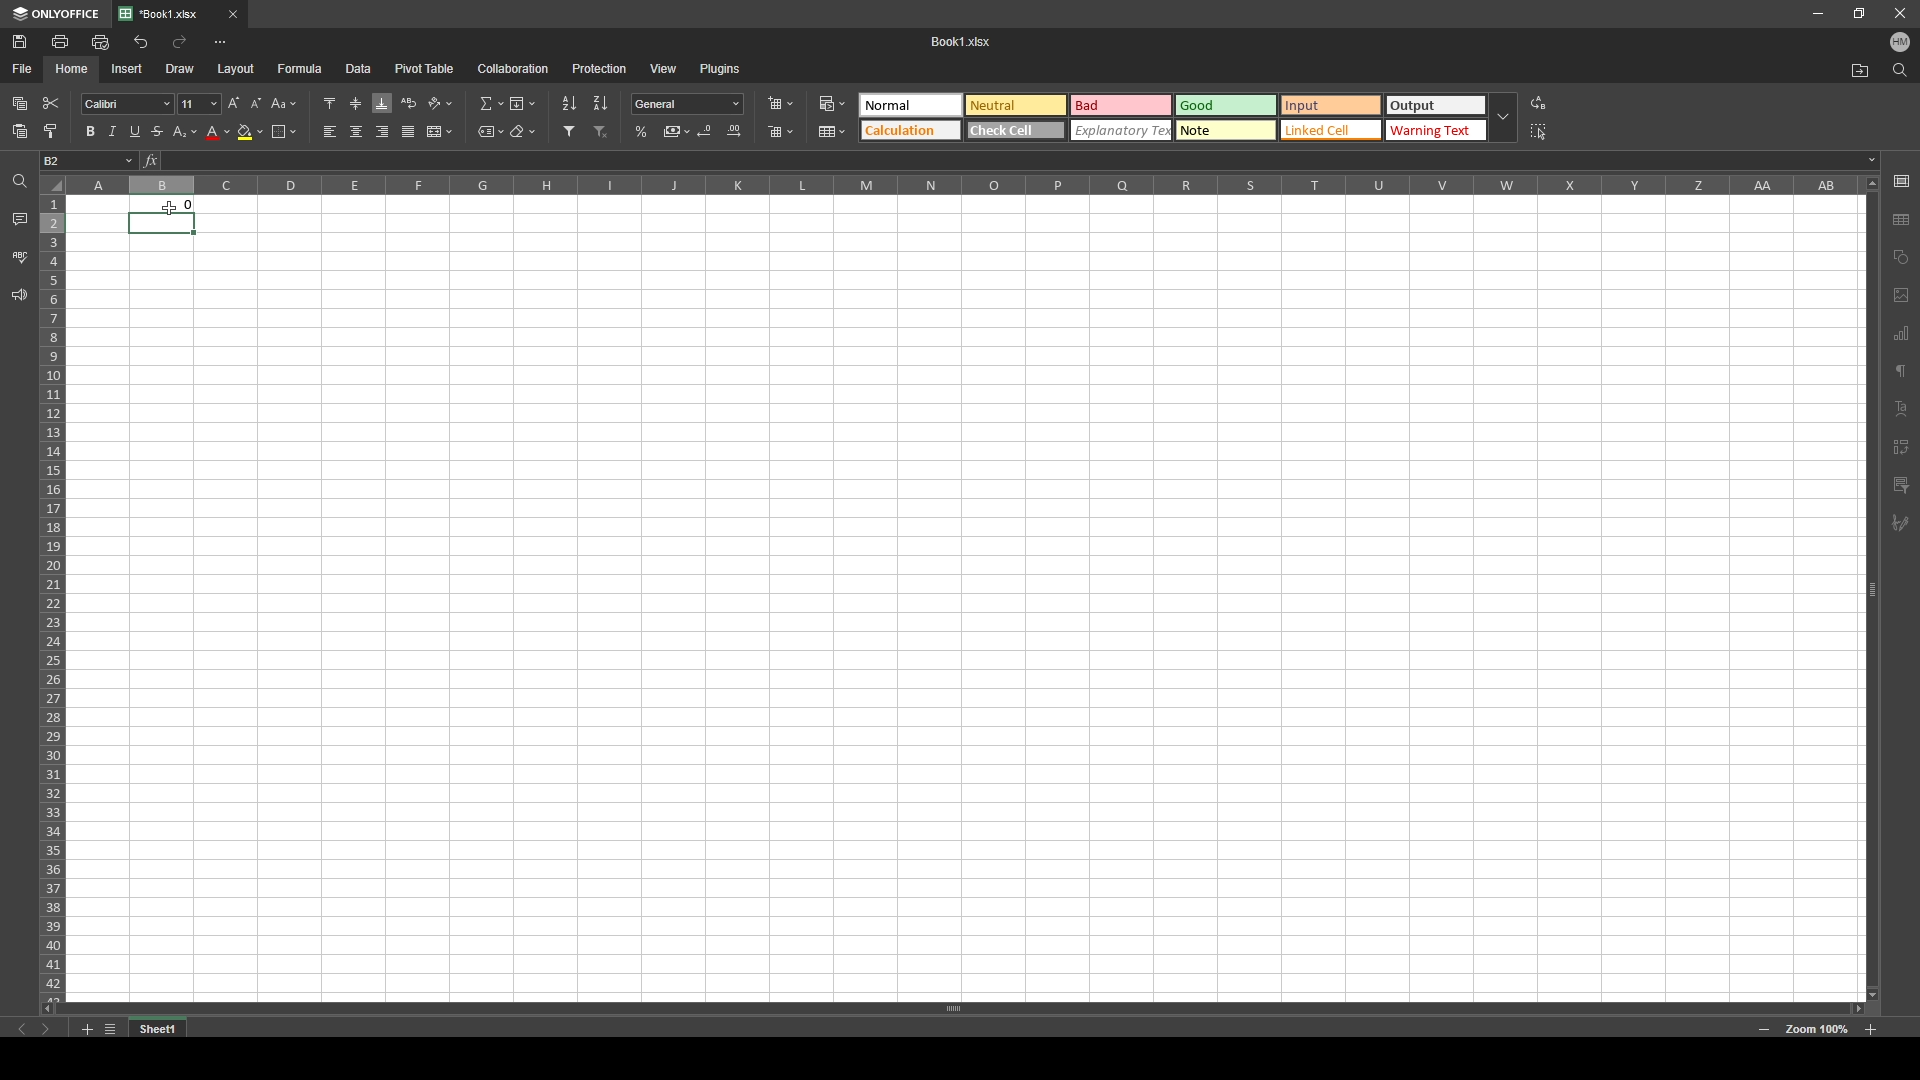 The image size is (1920, 1080). I want to click on text align, so click(1903, 408).